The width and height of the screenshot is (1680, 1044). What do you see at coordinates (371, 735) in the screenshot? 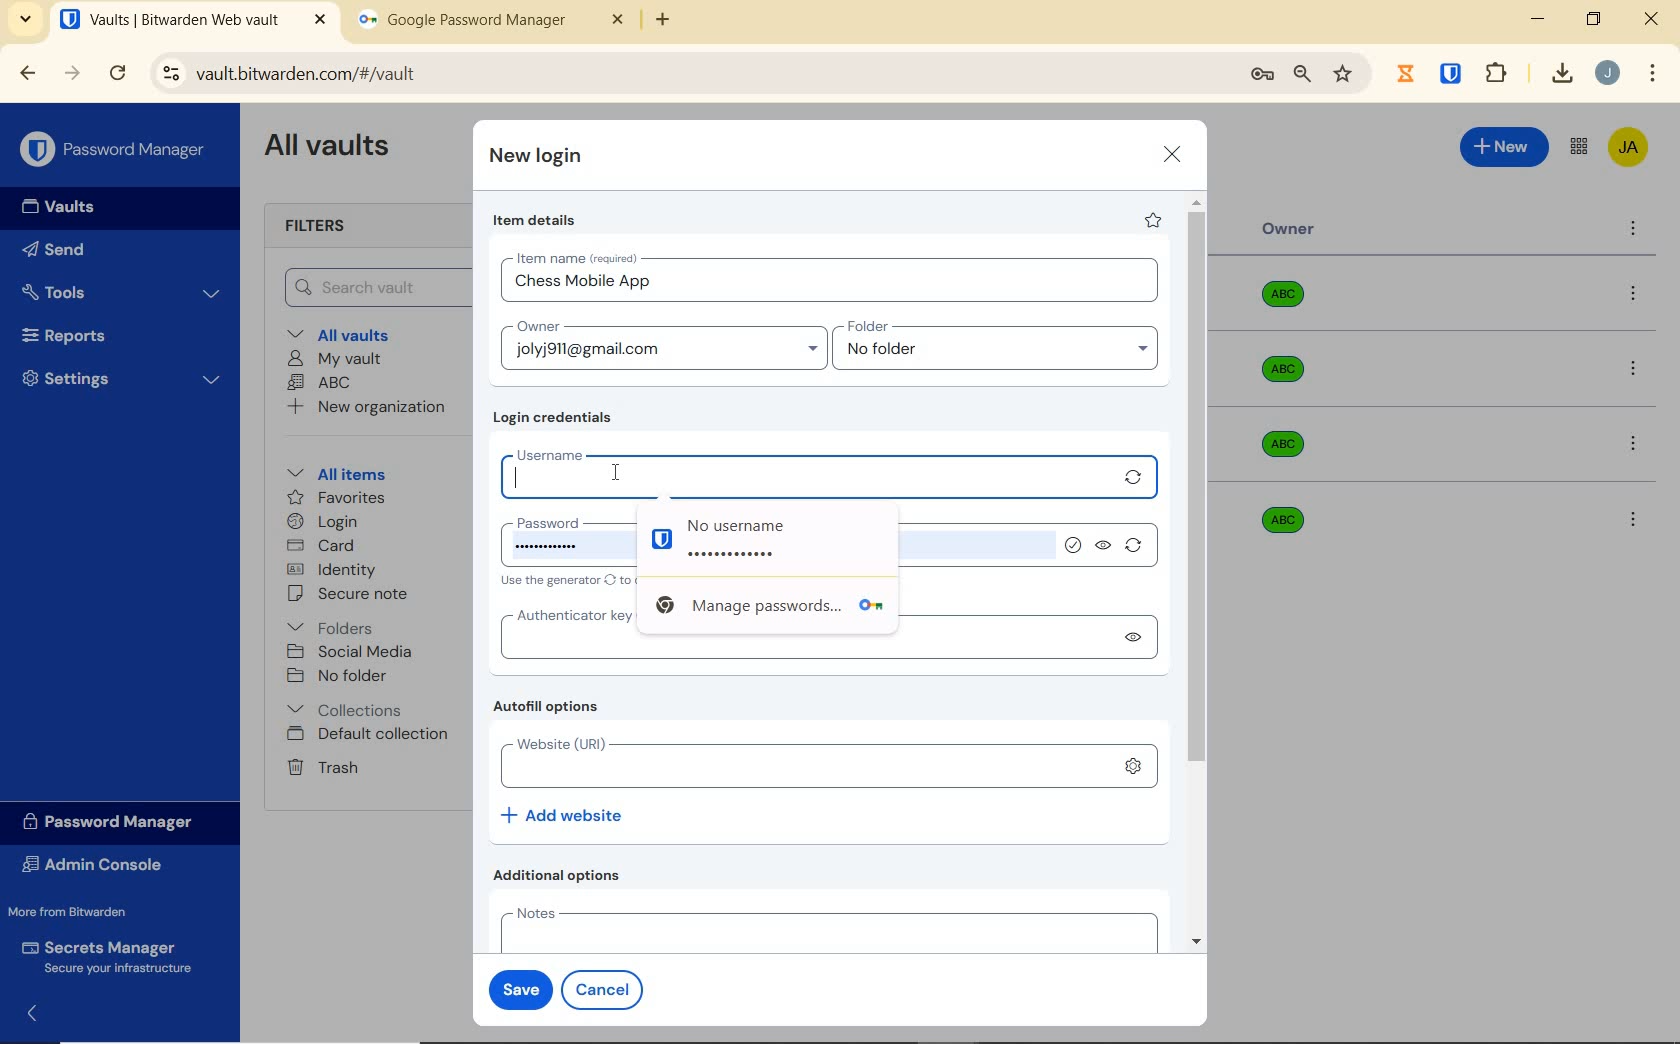
I see `Default collection` at bounding box center [371, 735].